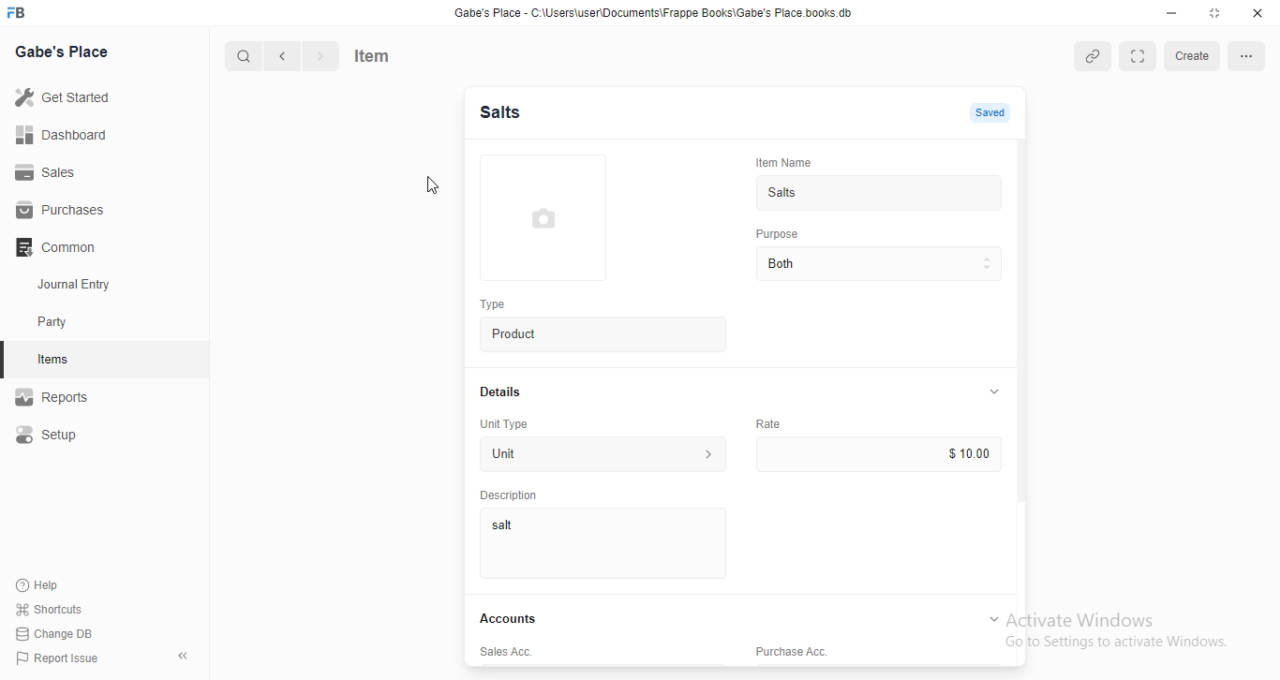 This screenshot has width=1280, height=680. What do you see at coordinates (280, 56) in the screenshot?
I see `previous` at bounding box center [280, 56].